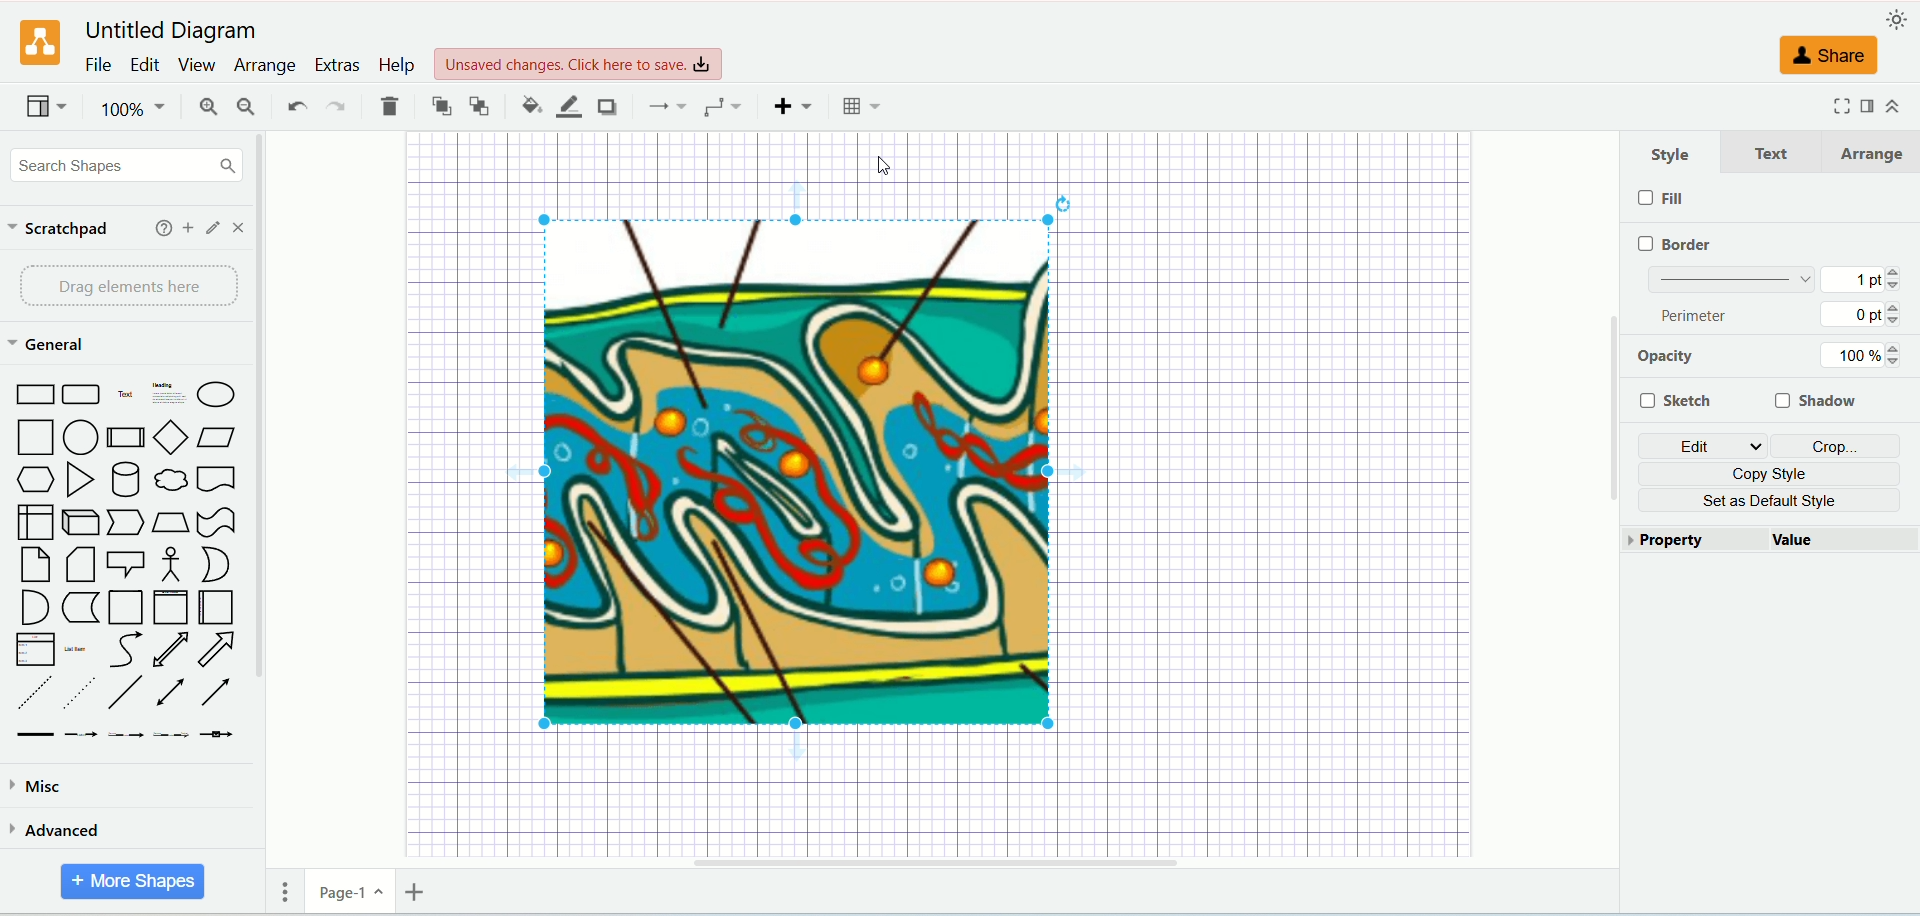 The height and width of the screenshot is (916, 1920). What do you see at coordinates (529, 104) in the screenshot?
I see `fill color` at bounding box center [529, 104].